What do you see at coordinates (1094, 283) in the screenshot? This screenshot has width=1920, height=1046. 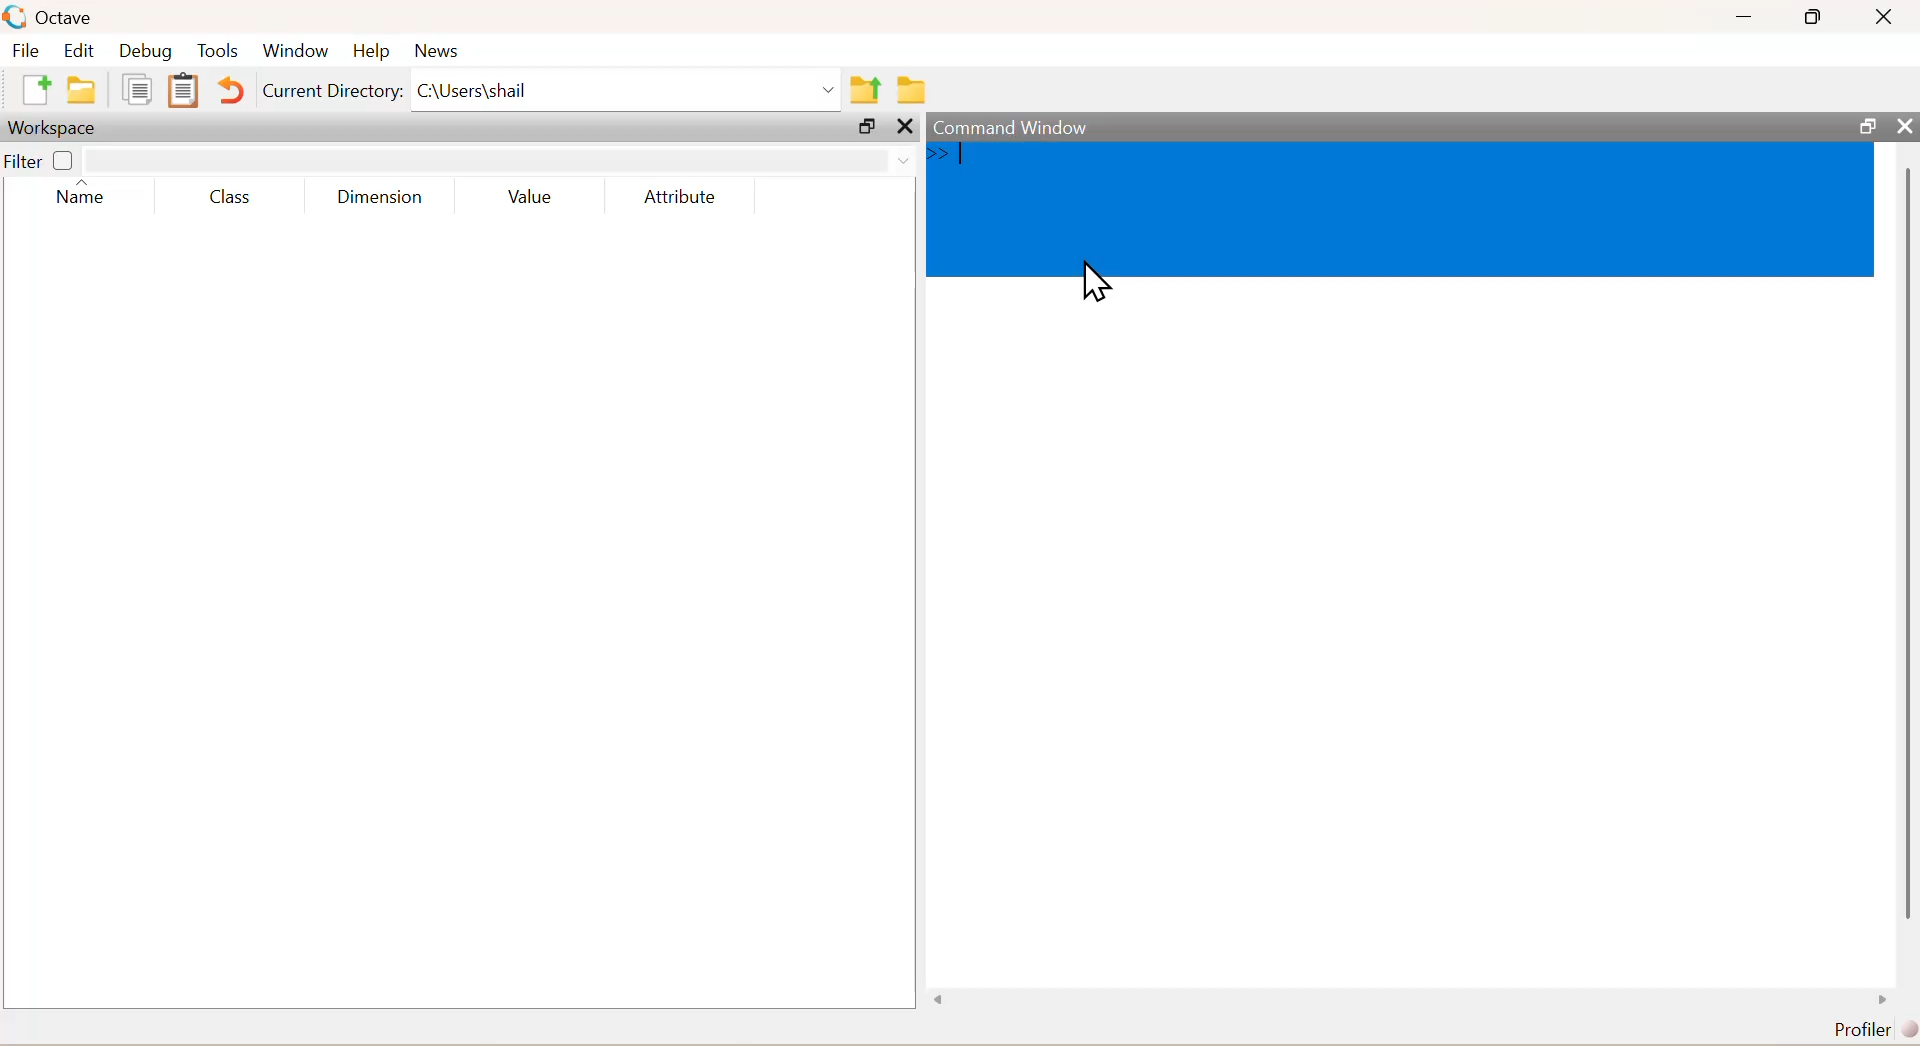 I see `cursor` at bounding box center [1094, 283].